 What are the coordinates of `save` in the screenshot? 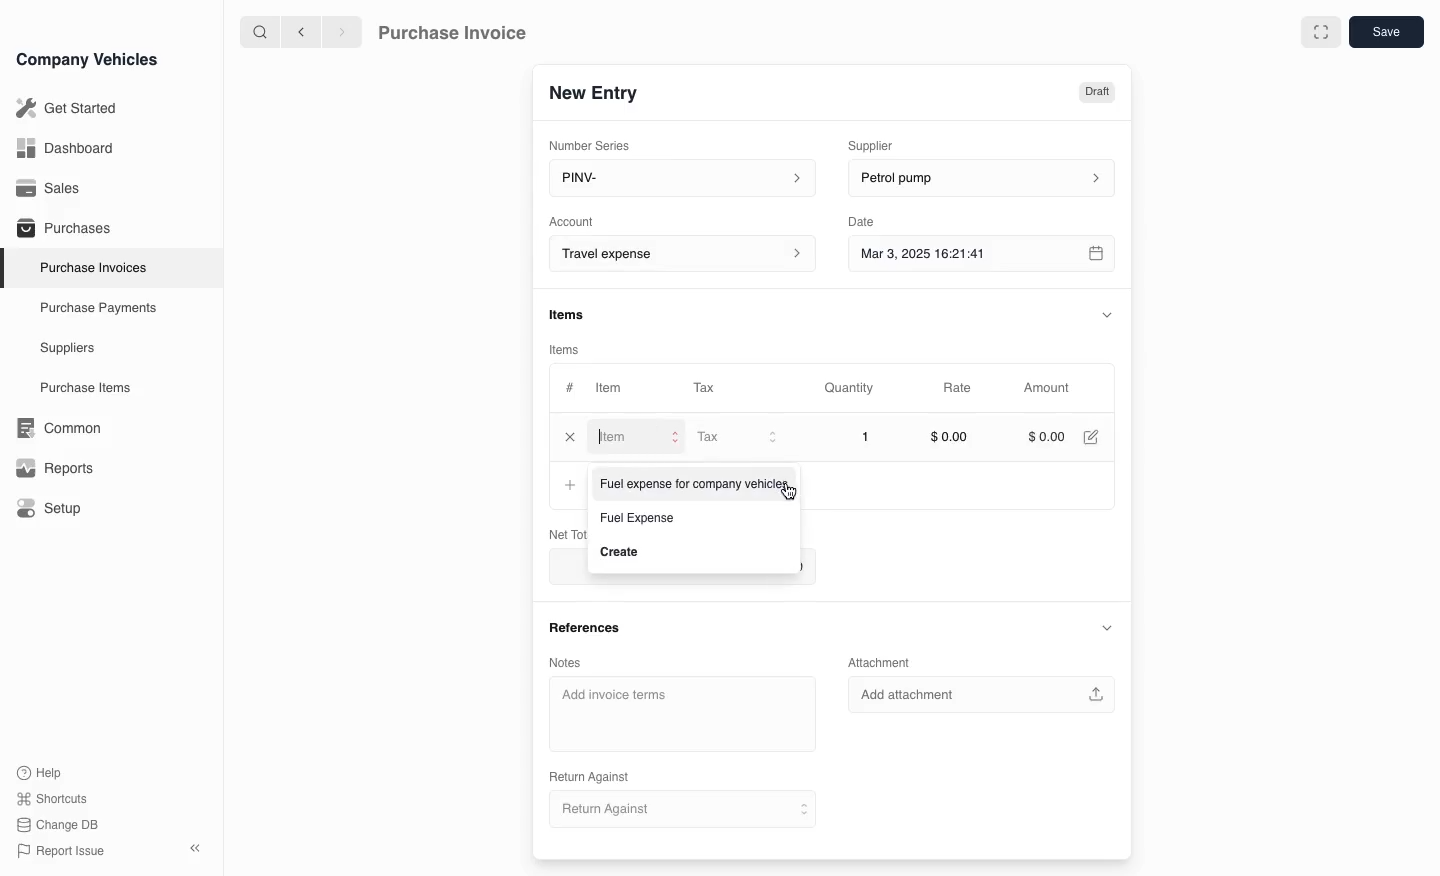 It's located at (1386, 31).